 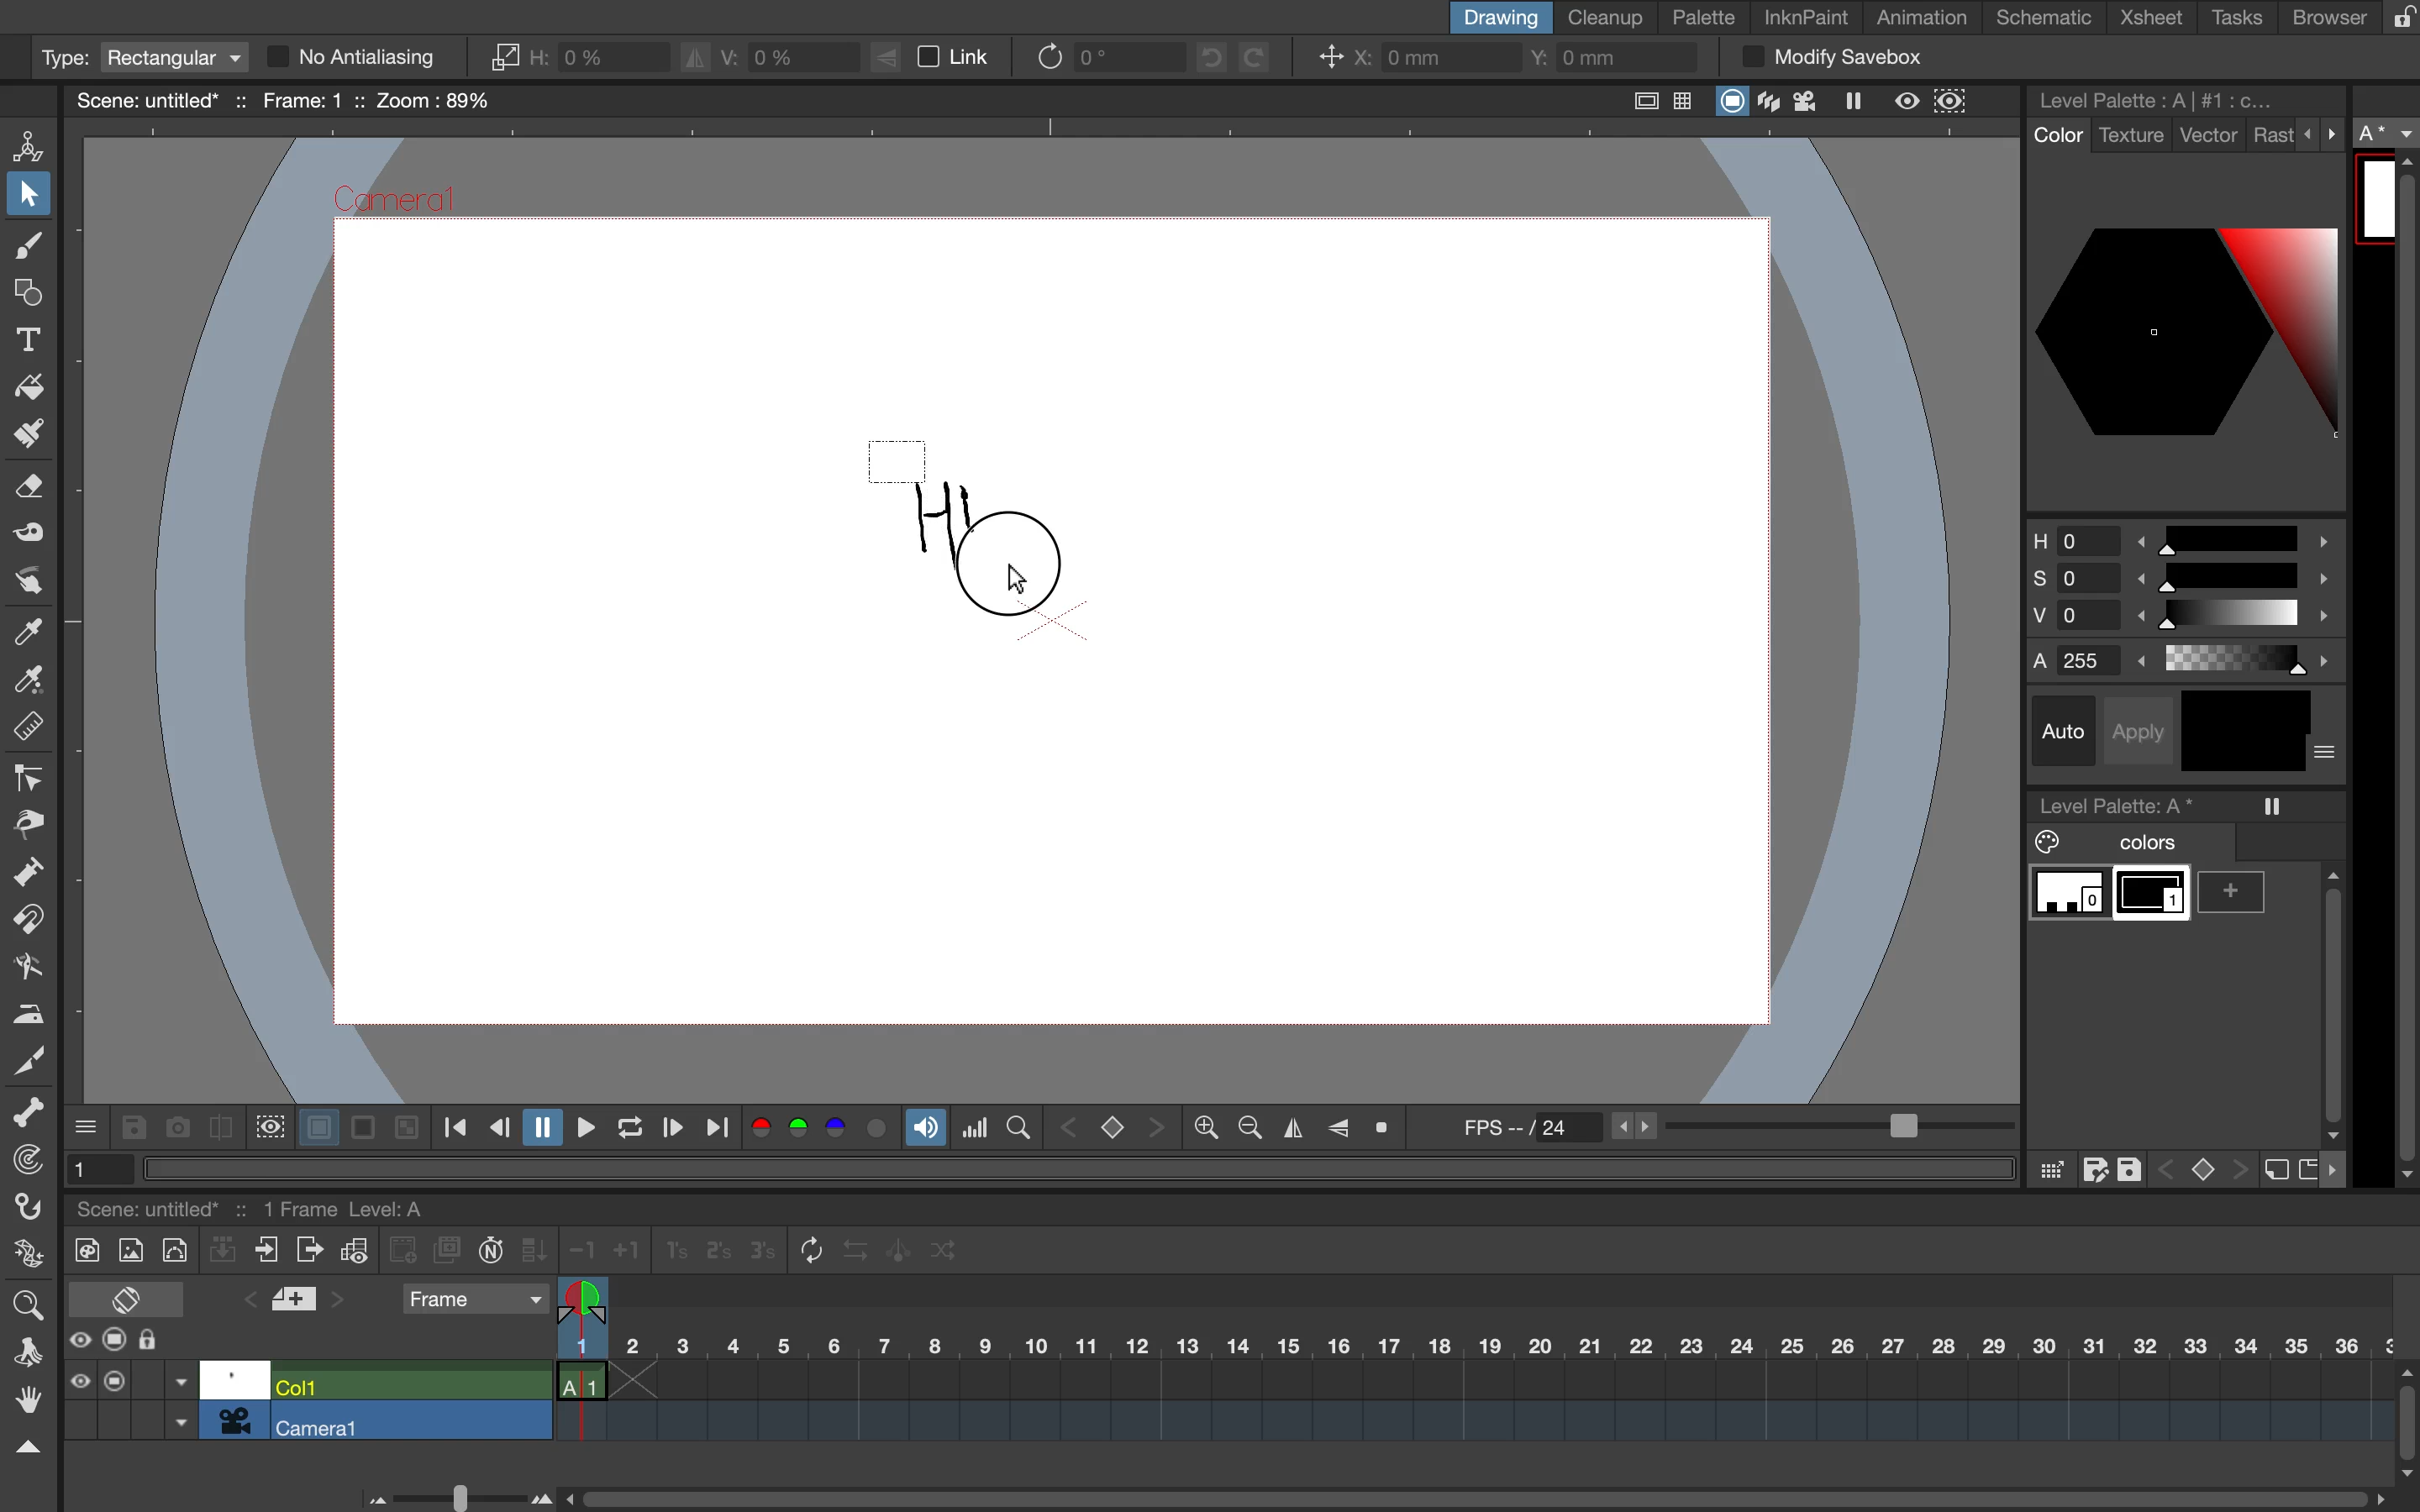 I want to click on more options, so click(x=2322, y=133).